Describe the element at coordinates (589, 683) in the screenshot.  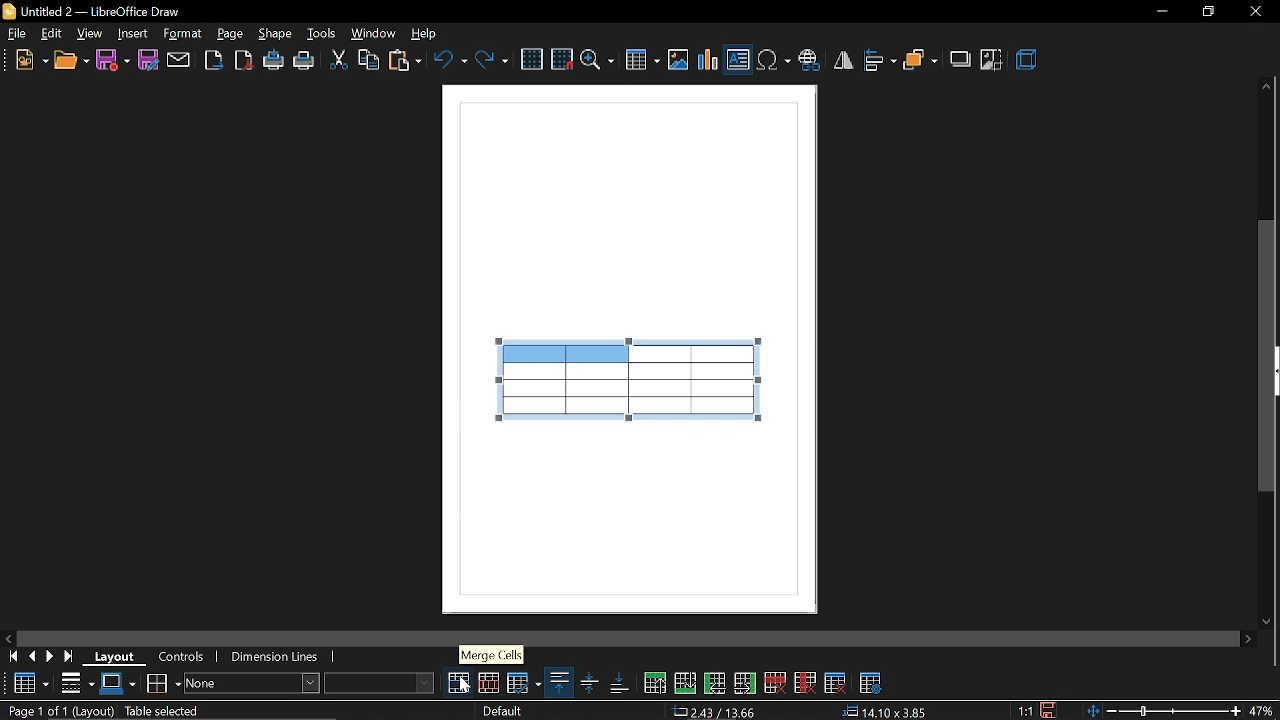
I see `align center` at that location.